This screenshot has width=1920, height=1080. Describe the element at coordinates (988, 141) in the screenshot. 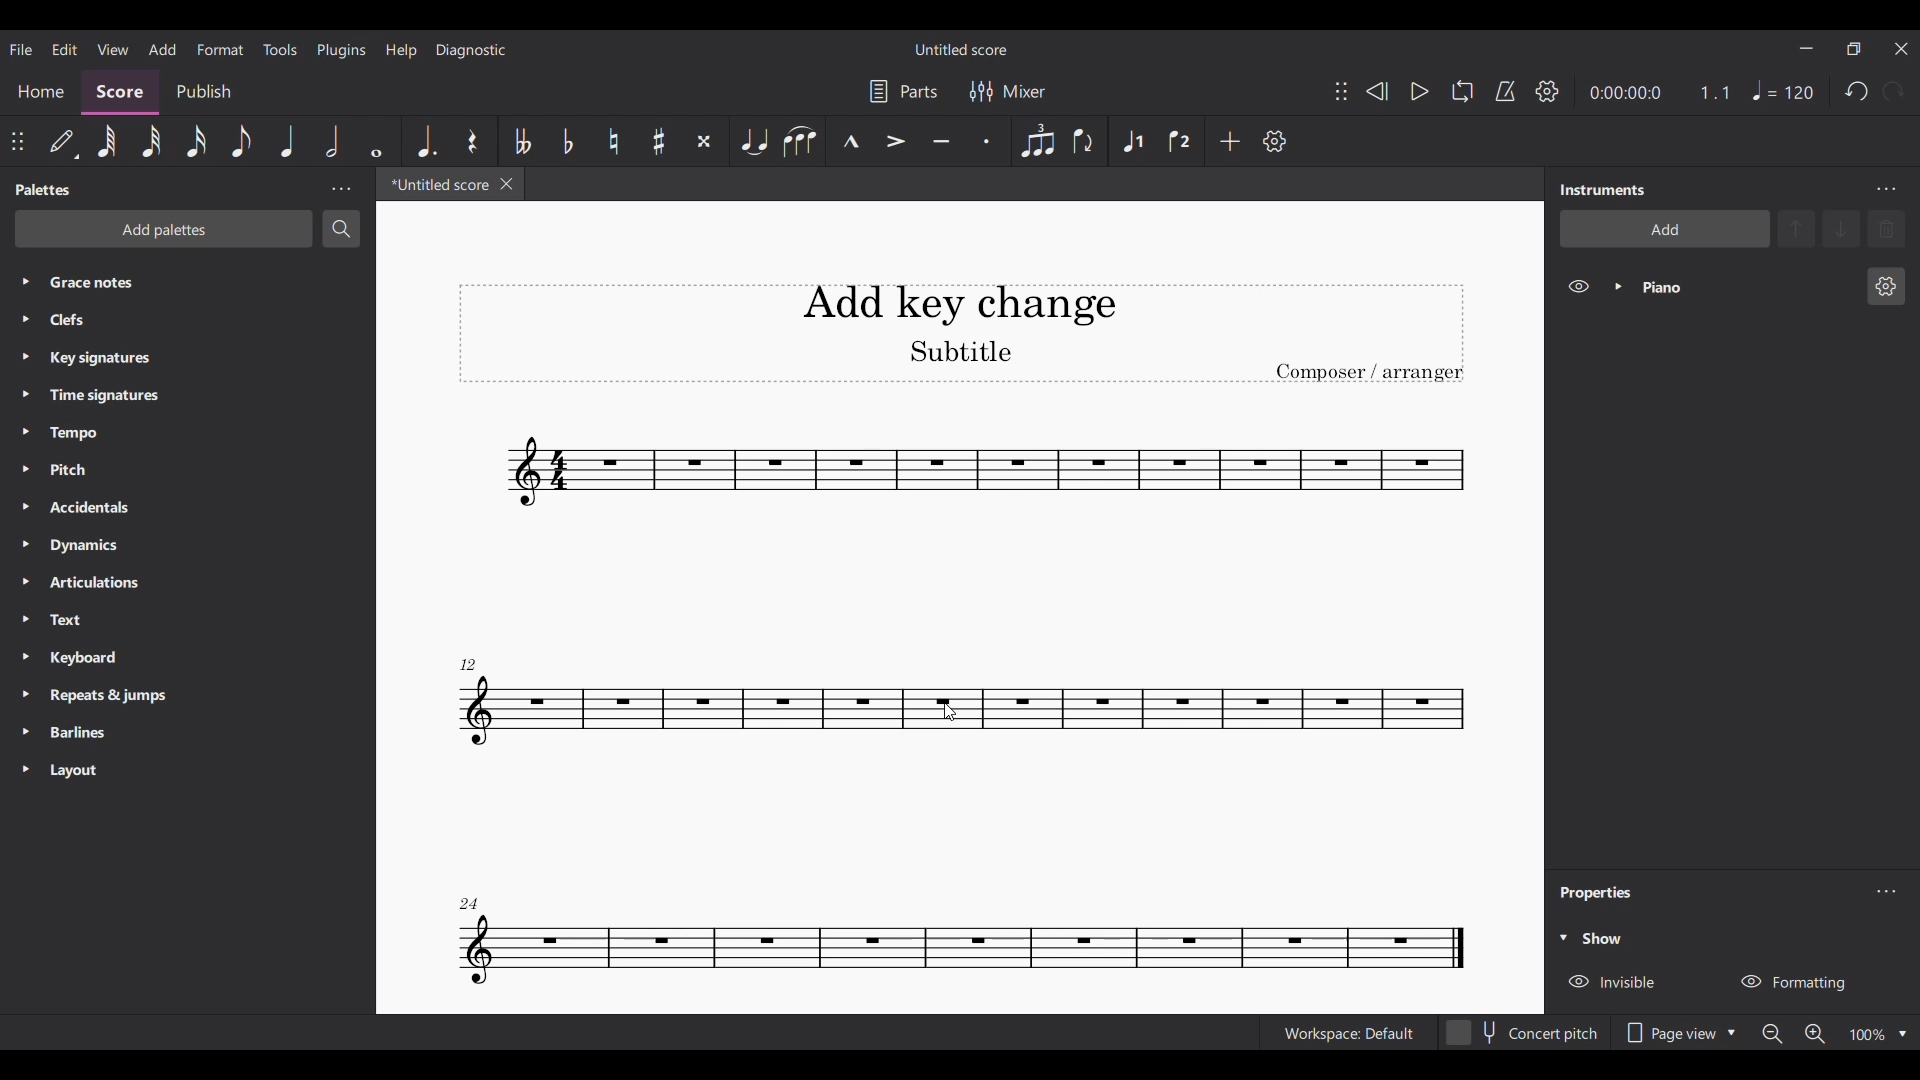

I see `Staccato` at that location.